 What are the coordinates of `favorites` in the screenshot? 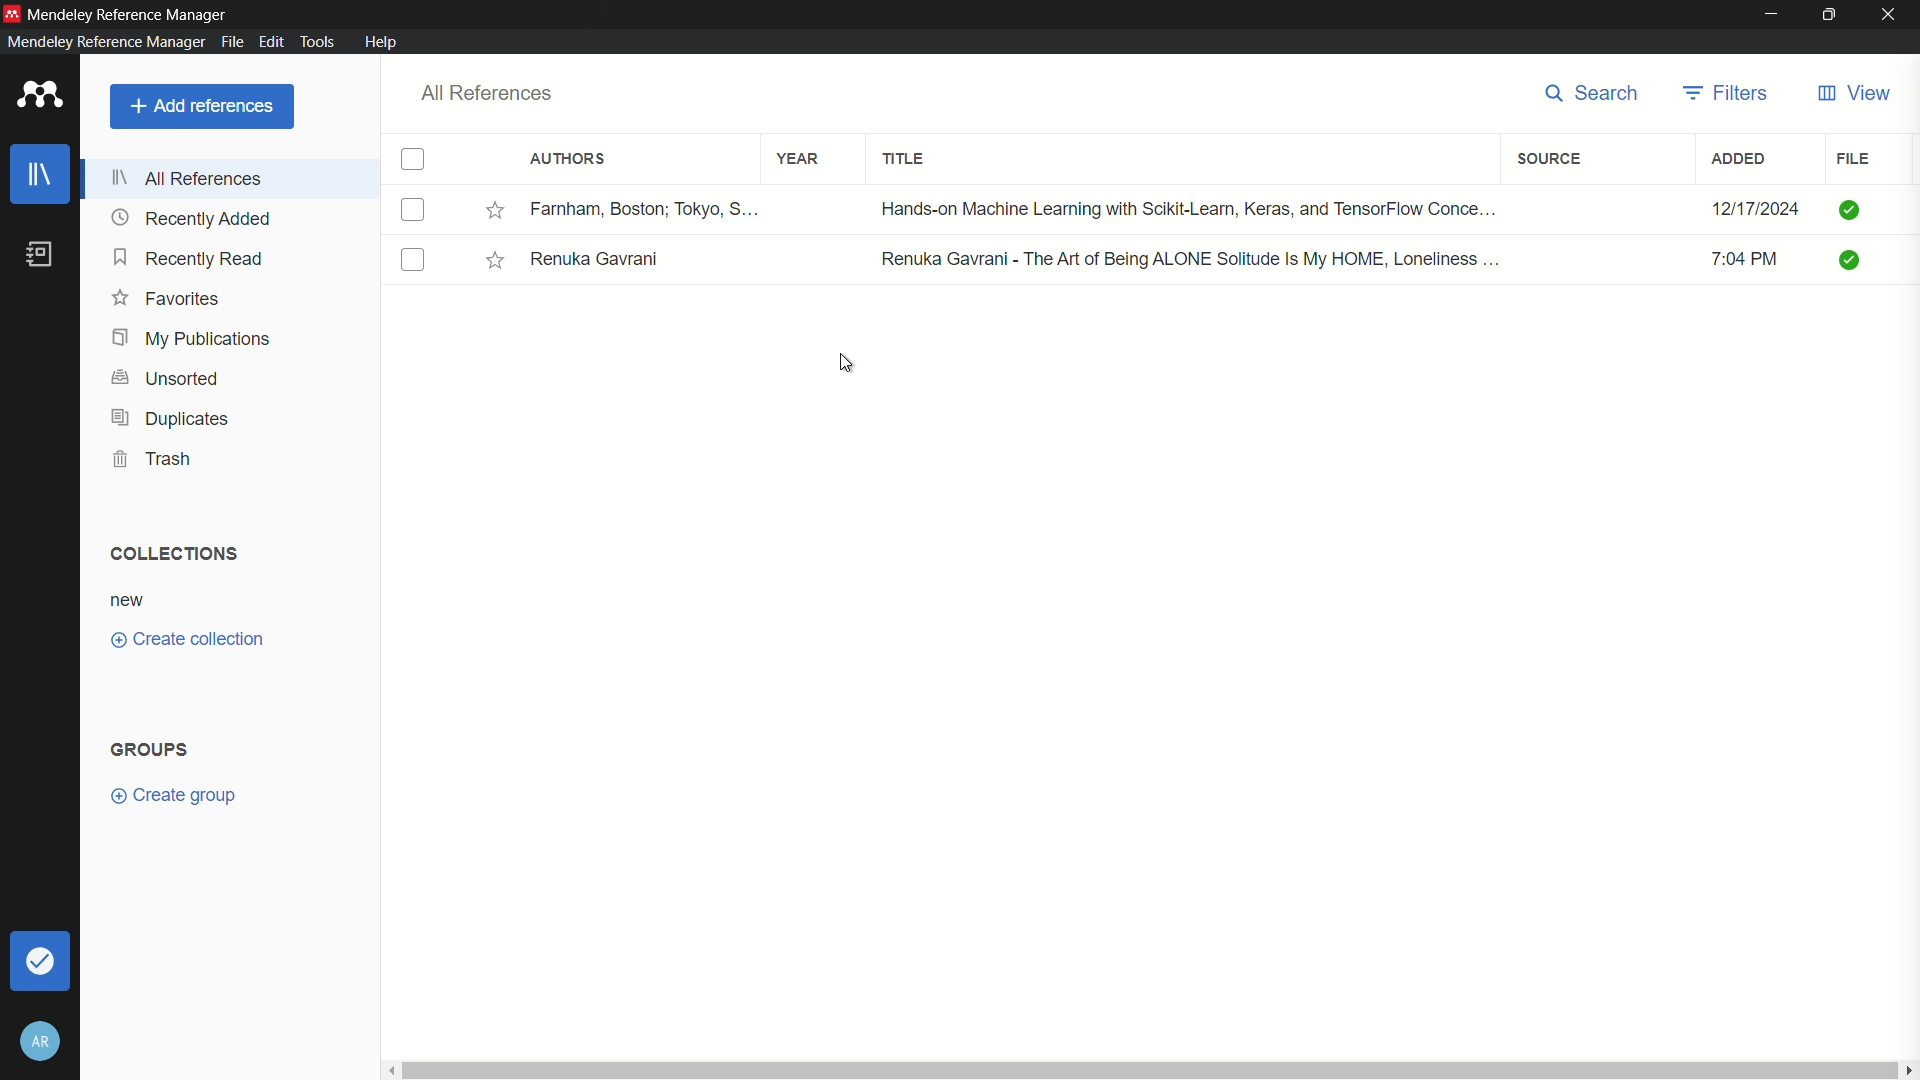 It's located at (166, 299).